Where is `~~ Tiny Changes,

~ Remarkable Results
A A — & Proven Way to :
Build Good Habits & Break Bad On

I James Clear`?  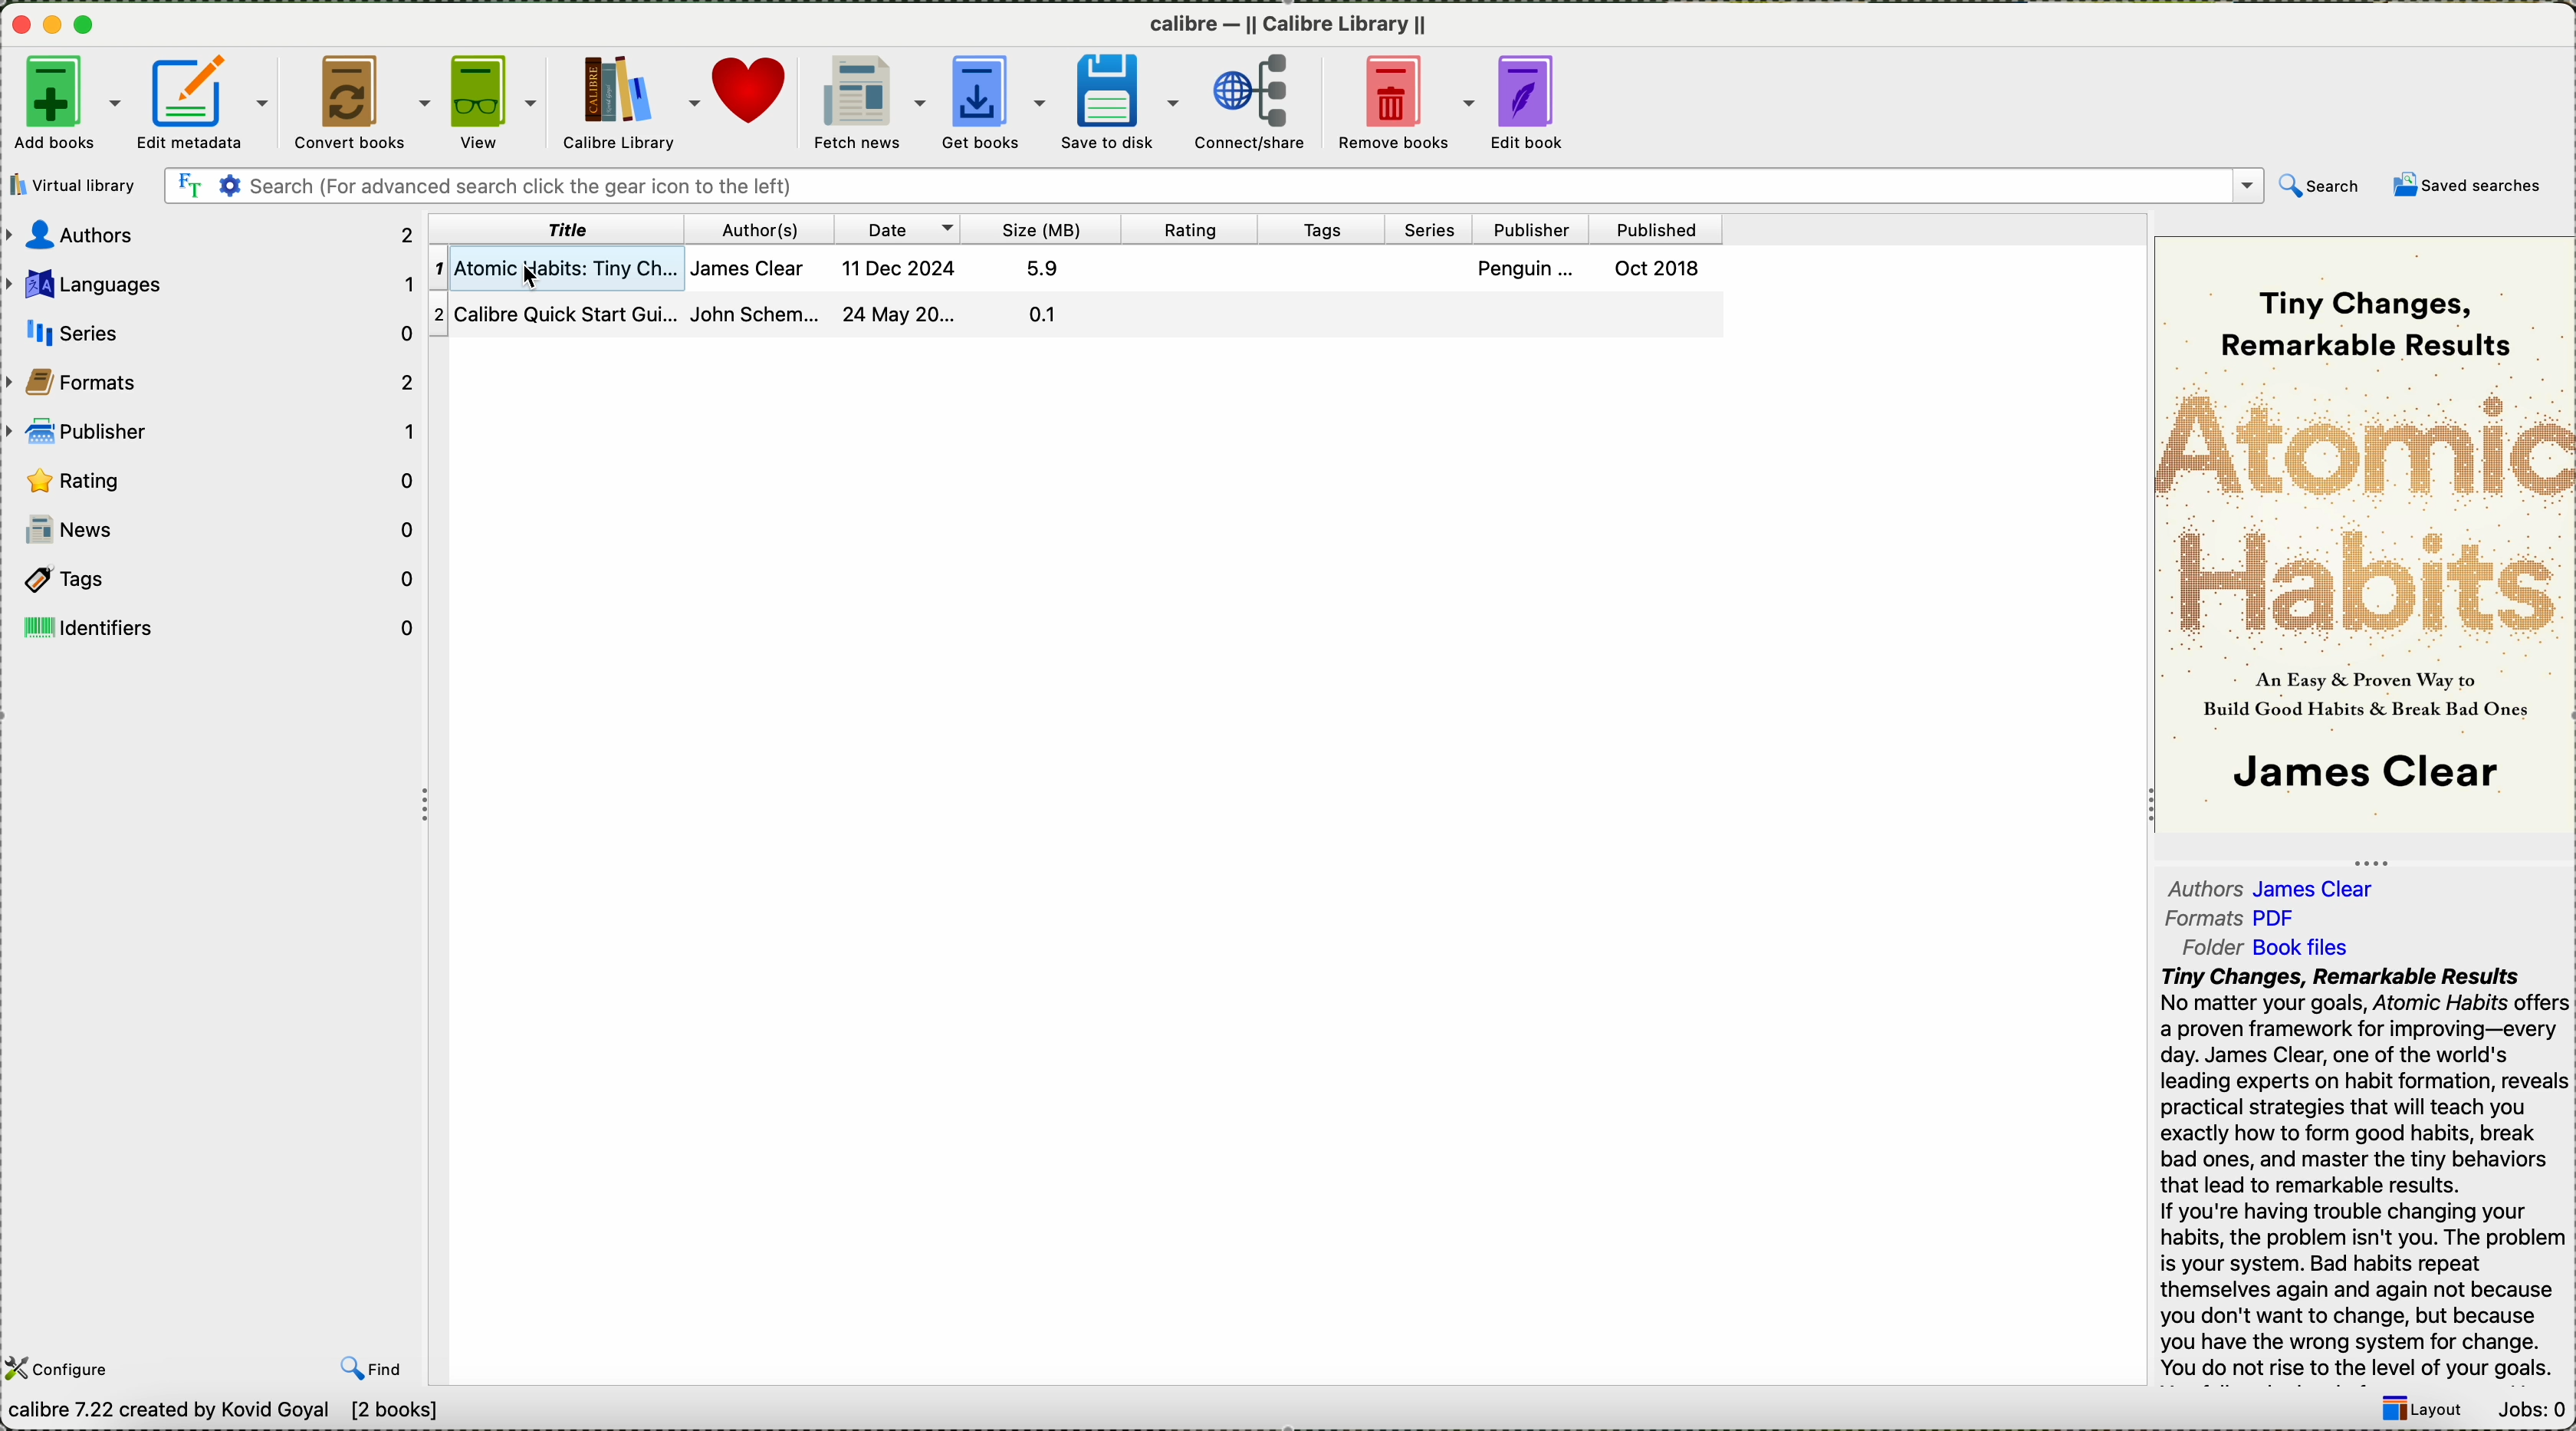 ~~ Tiny Changes,

~ Remarkable Results
A A — & Proven Way to :
Build Good Habits & Break Bad On

I James Clear is located at coordinates (2362, 527).